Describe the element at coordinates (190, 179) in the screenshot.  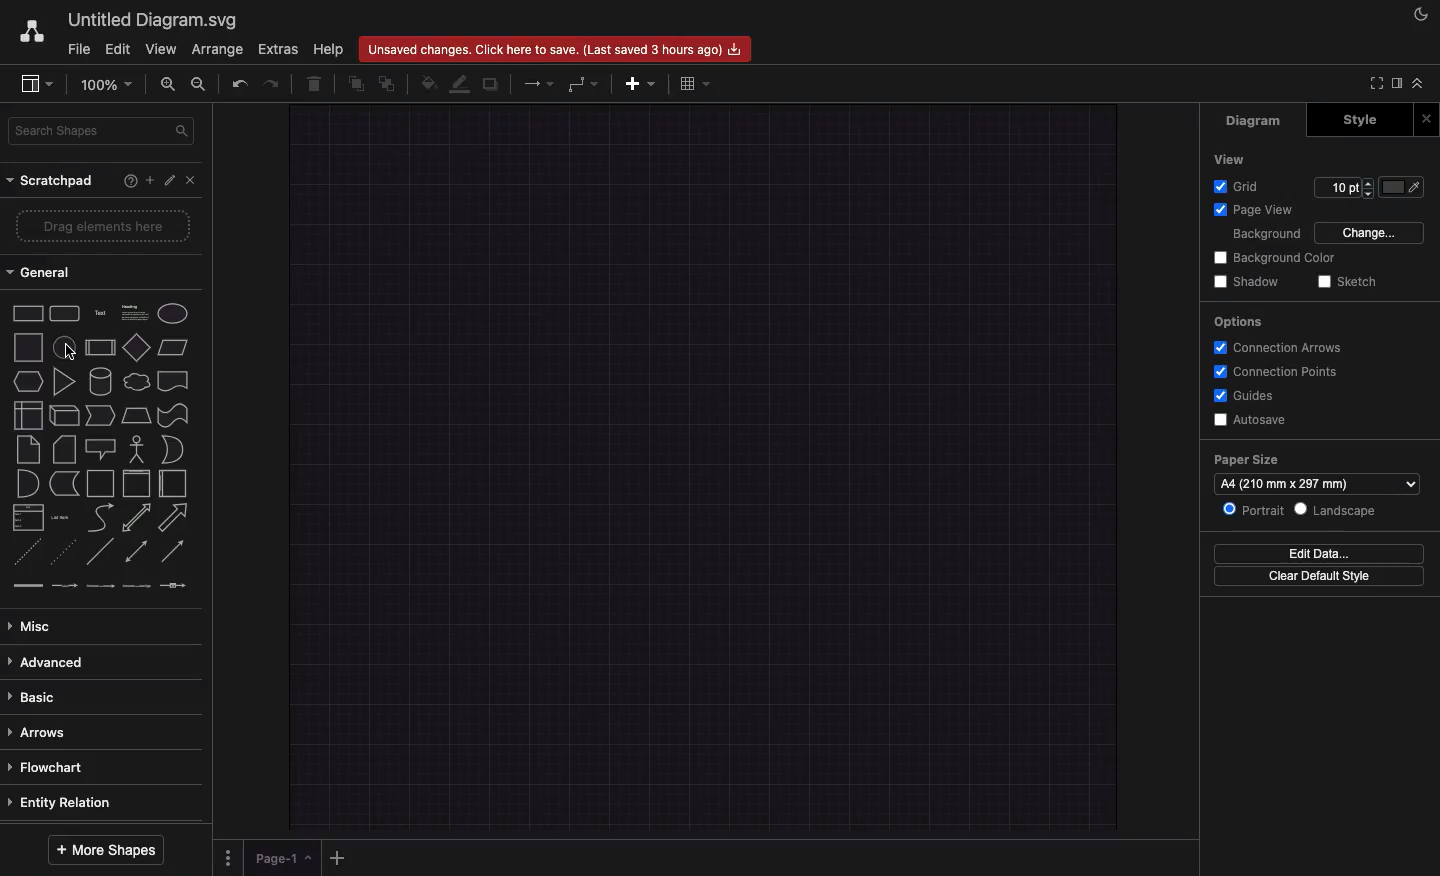
I see `Close` at that location.